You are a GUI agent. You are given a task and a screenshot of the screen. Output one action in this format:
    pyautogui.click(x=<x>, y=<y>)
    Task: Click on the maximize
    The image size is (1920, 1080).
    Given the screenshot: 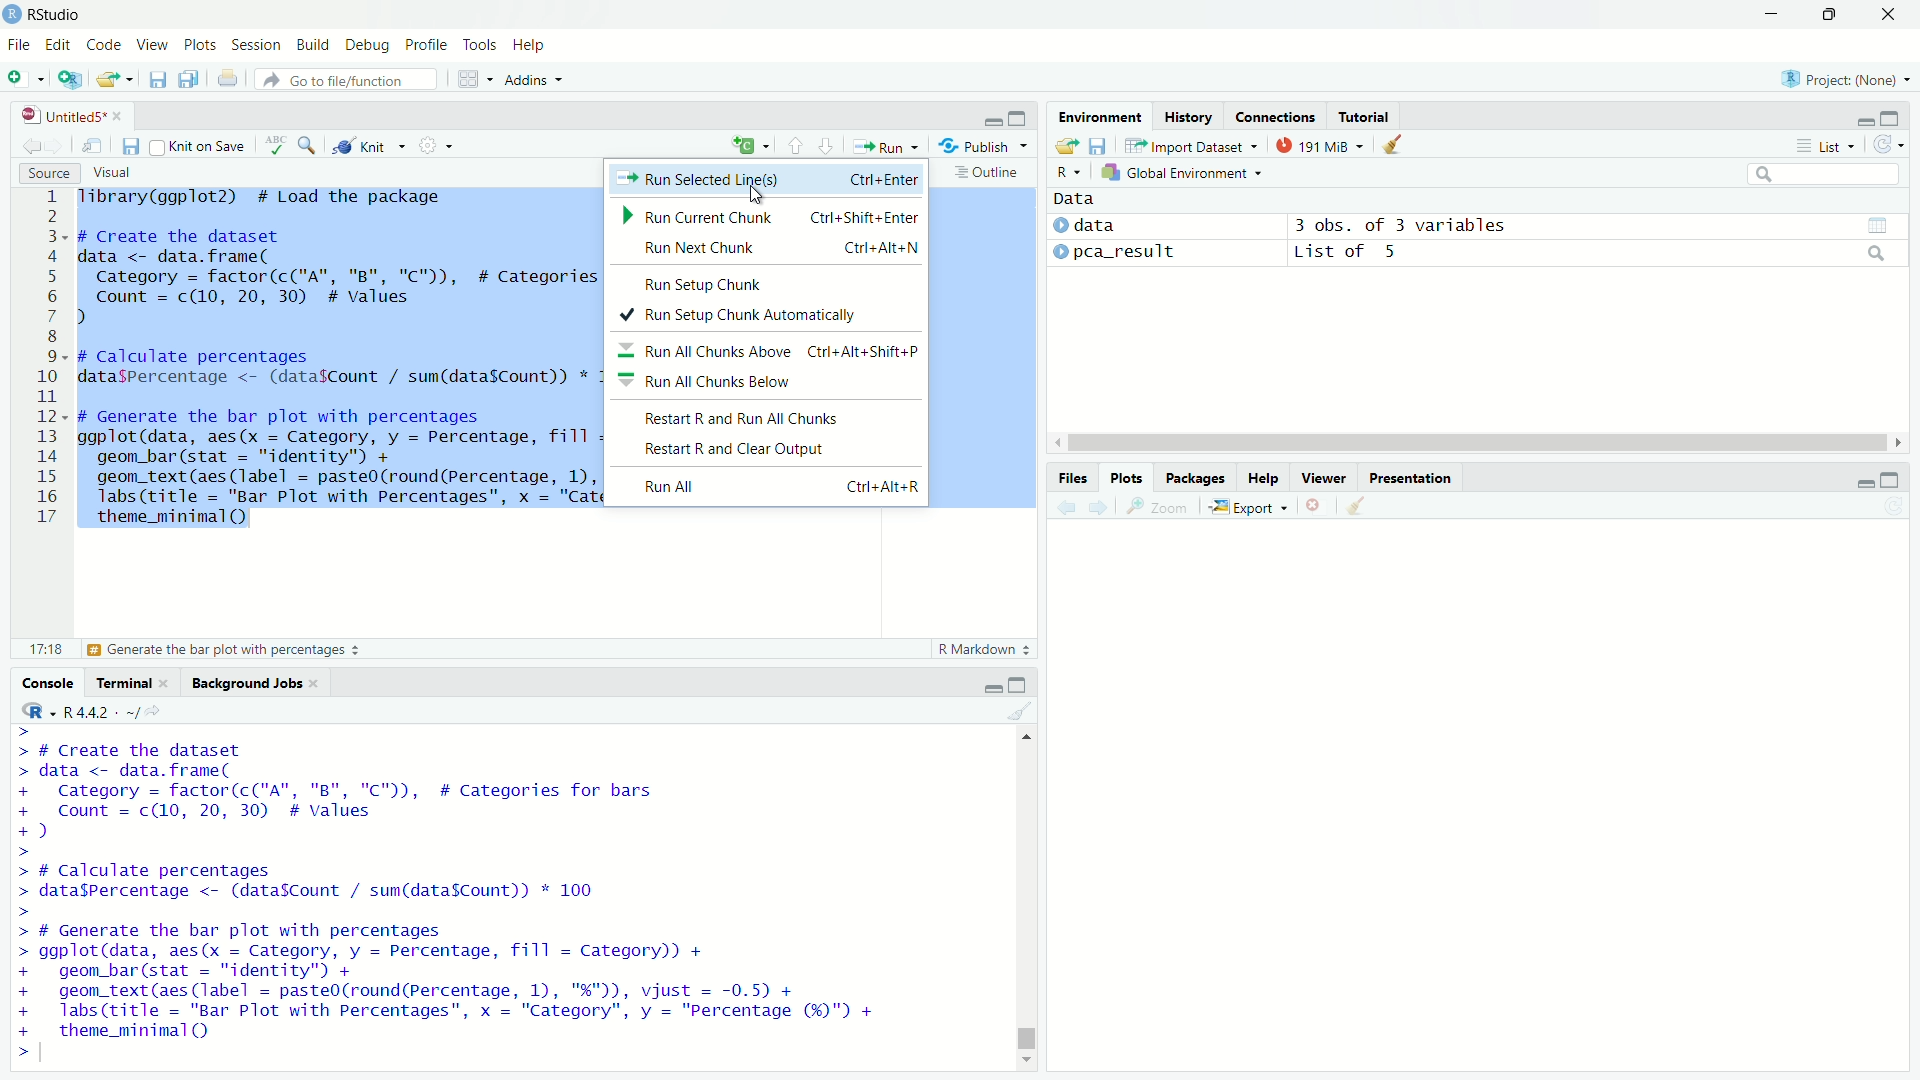 What is the action you would take?
    pyautogui.click(x=1023, y=683)
    